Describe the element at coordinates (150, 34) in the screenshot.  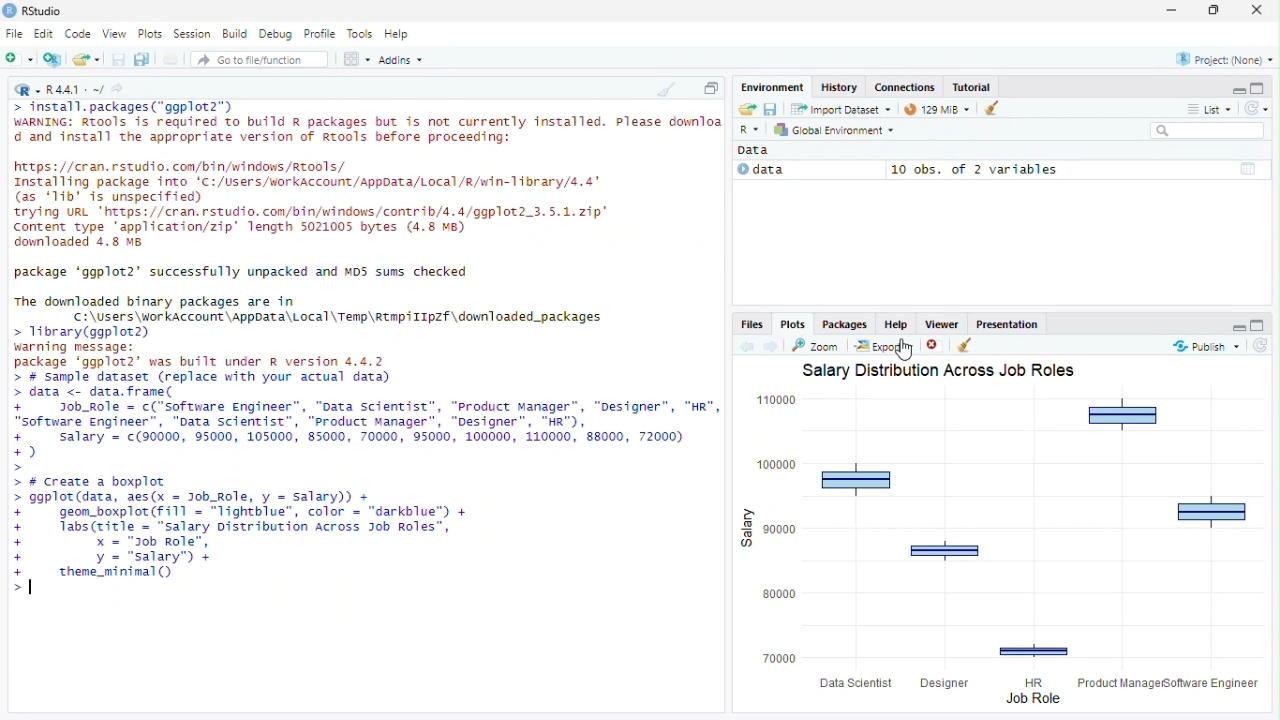
I see `Plots` at that location.